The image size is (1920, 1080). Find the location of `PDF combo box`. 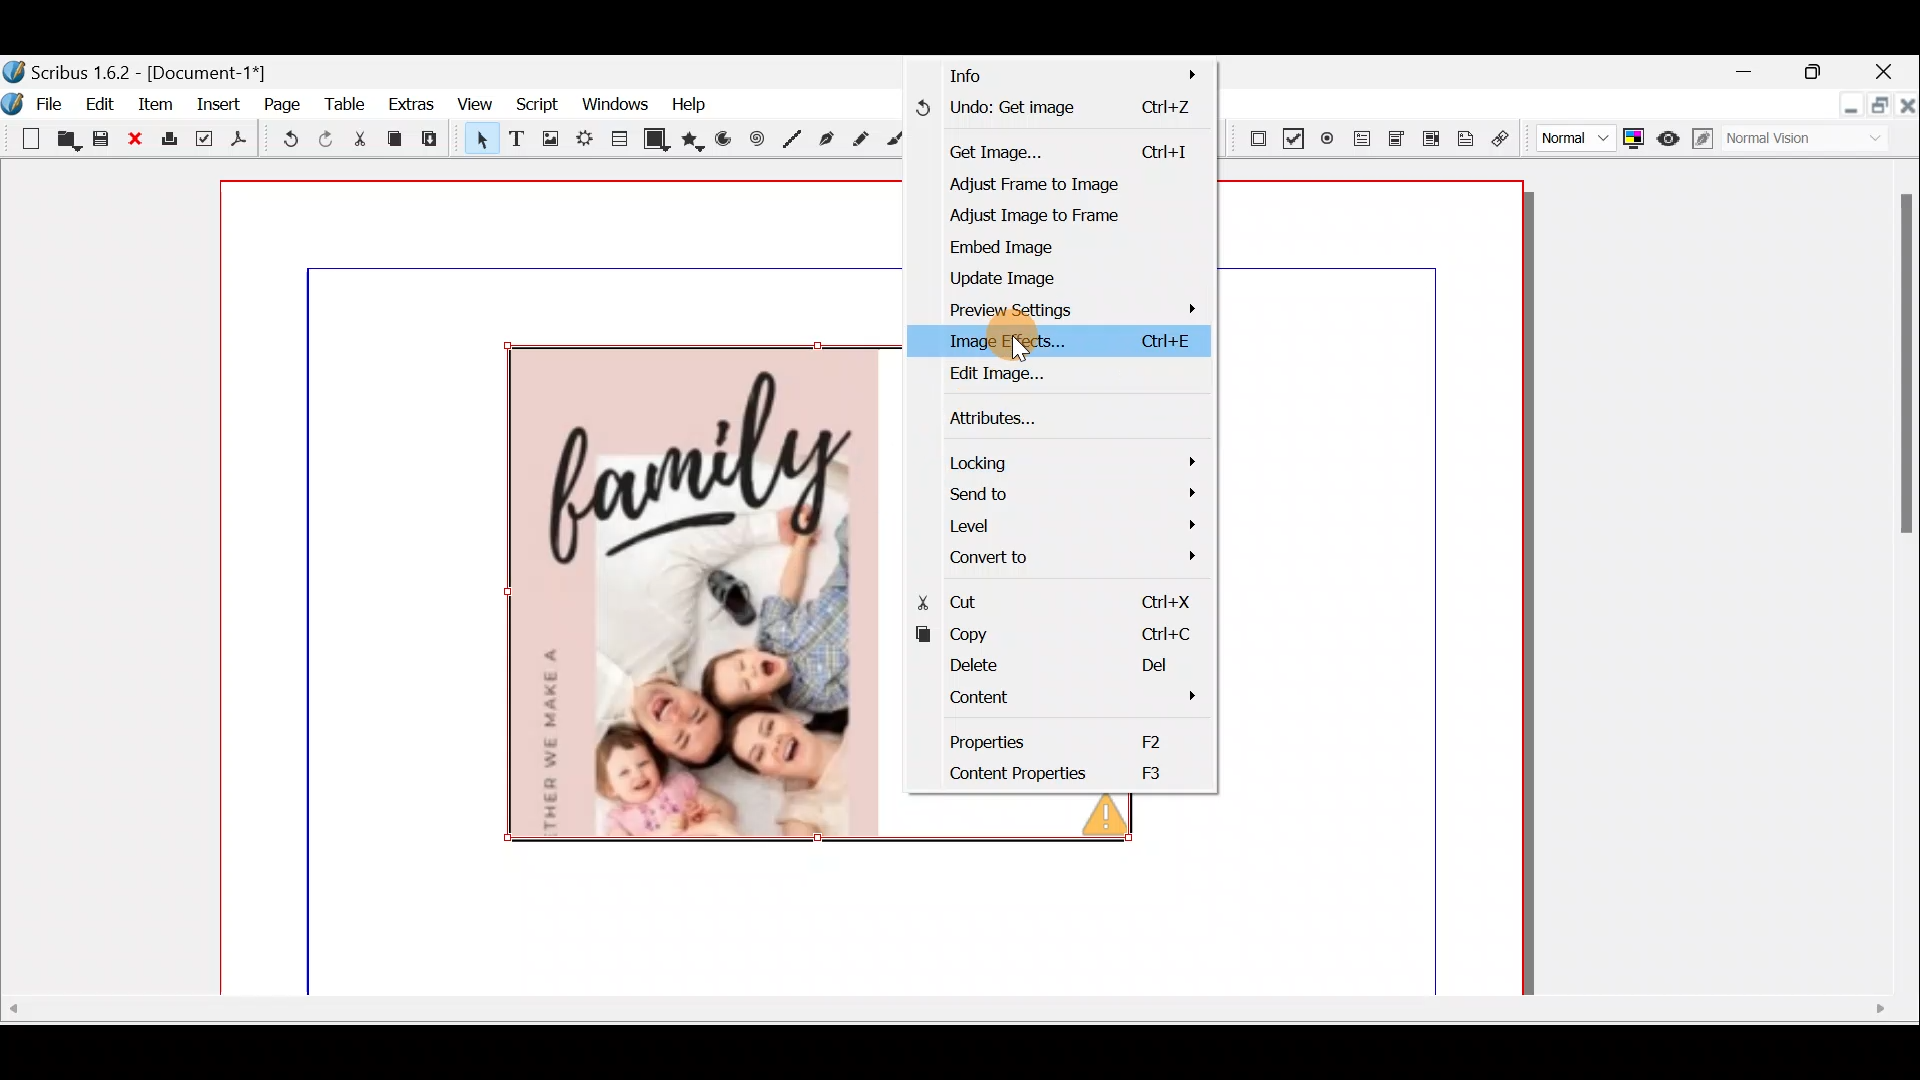

PDF combo box is located at coordinates (1398, 139).